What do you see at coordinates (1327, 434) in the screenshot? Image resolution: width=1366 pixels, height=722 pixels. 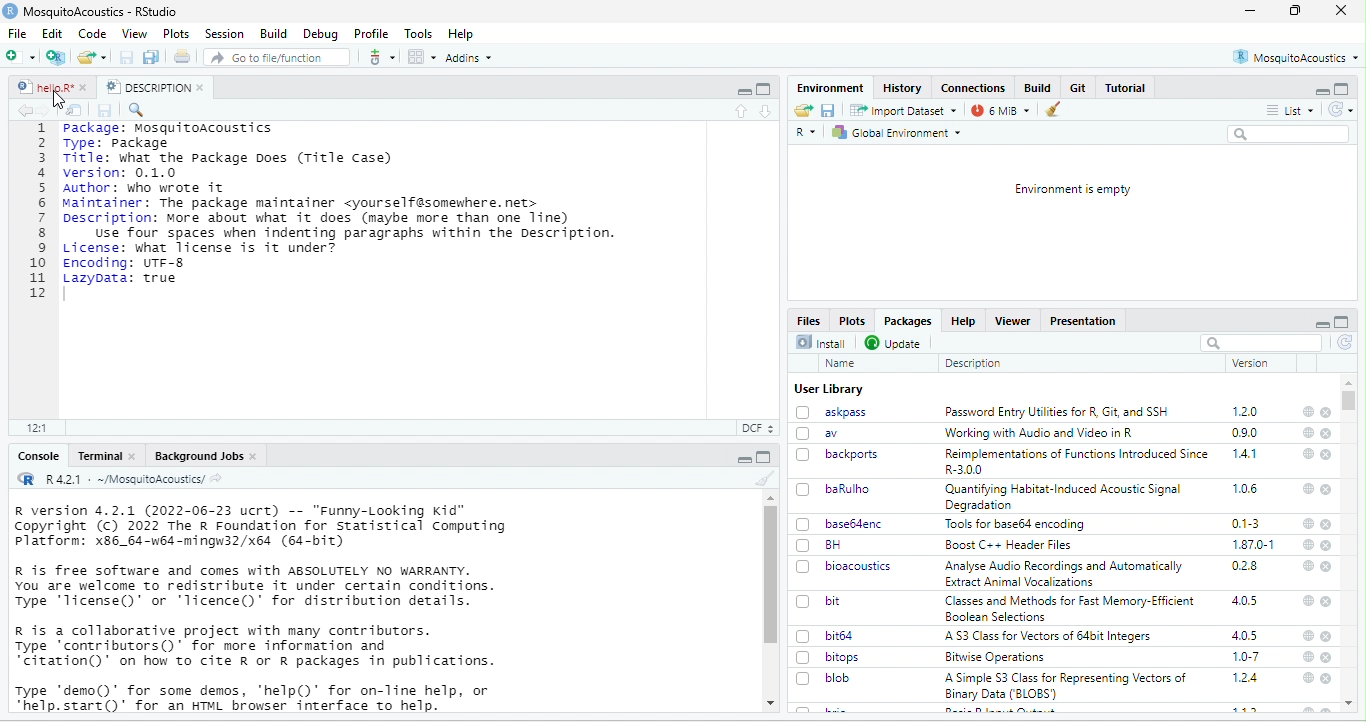 I see `close` at bounding box center [1327, 434].